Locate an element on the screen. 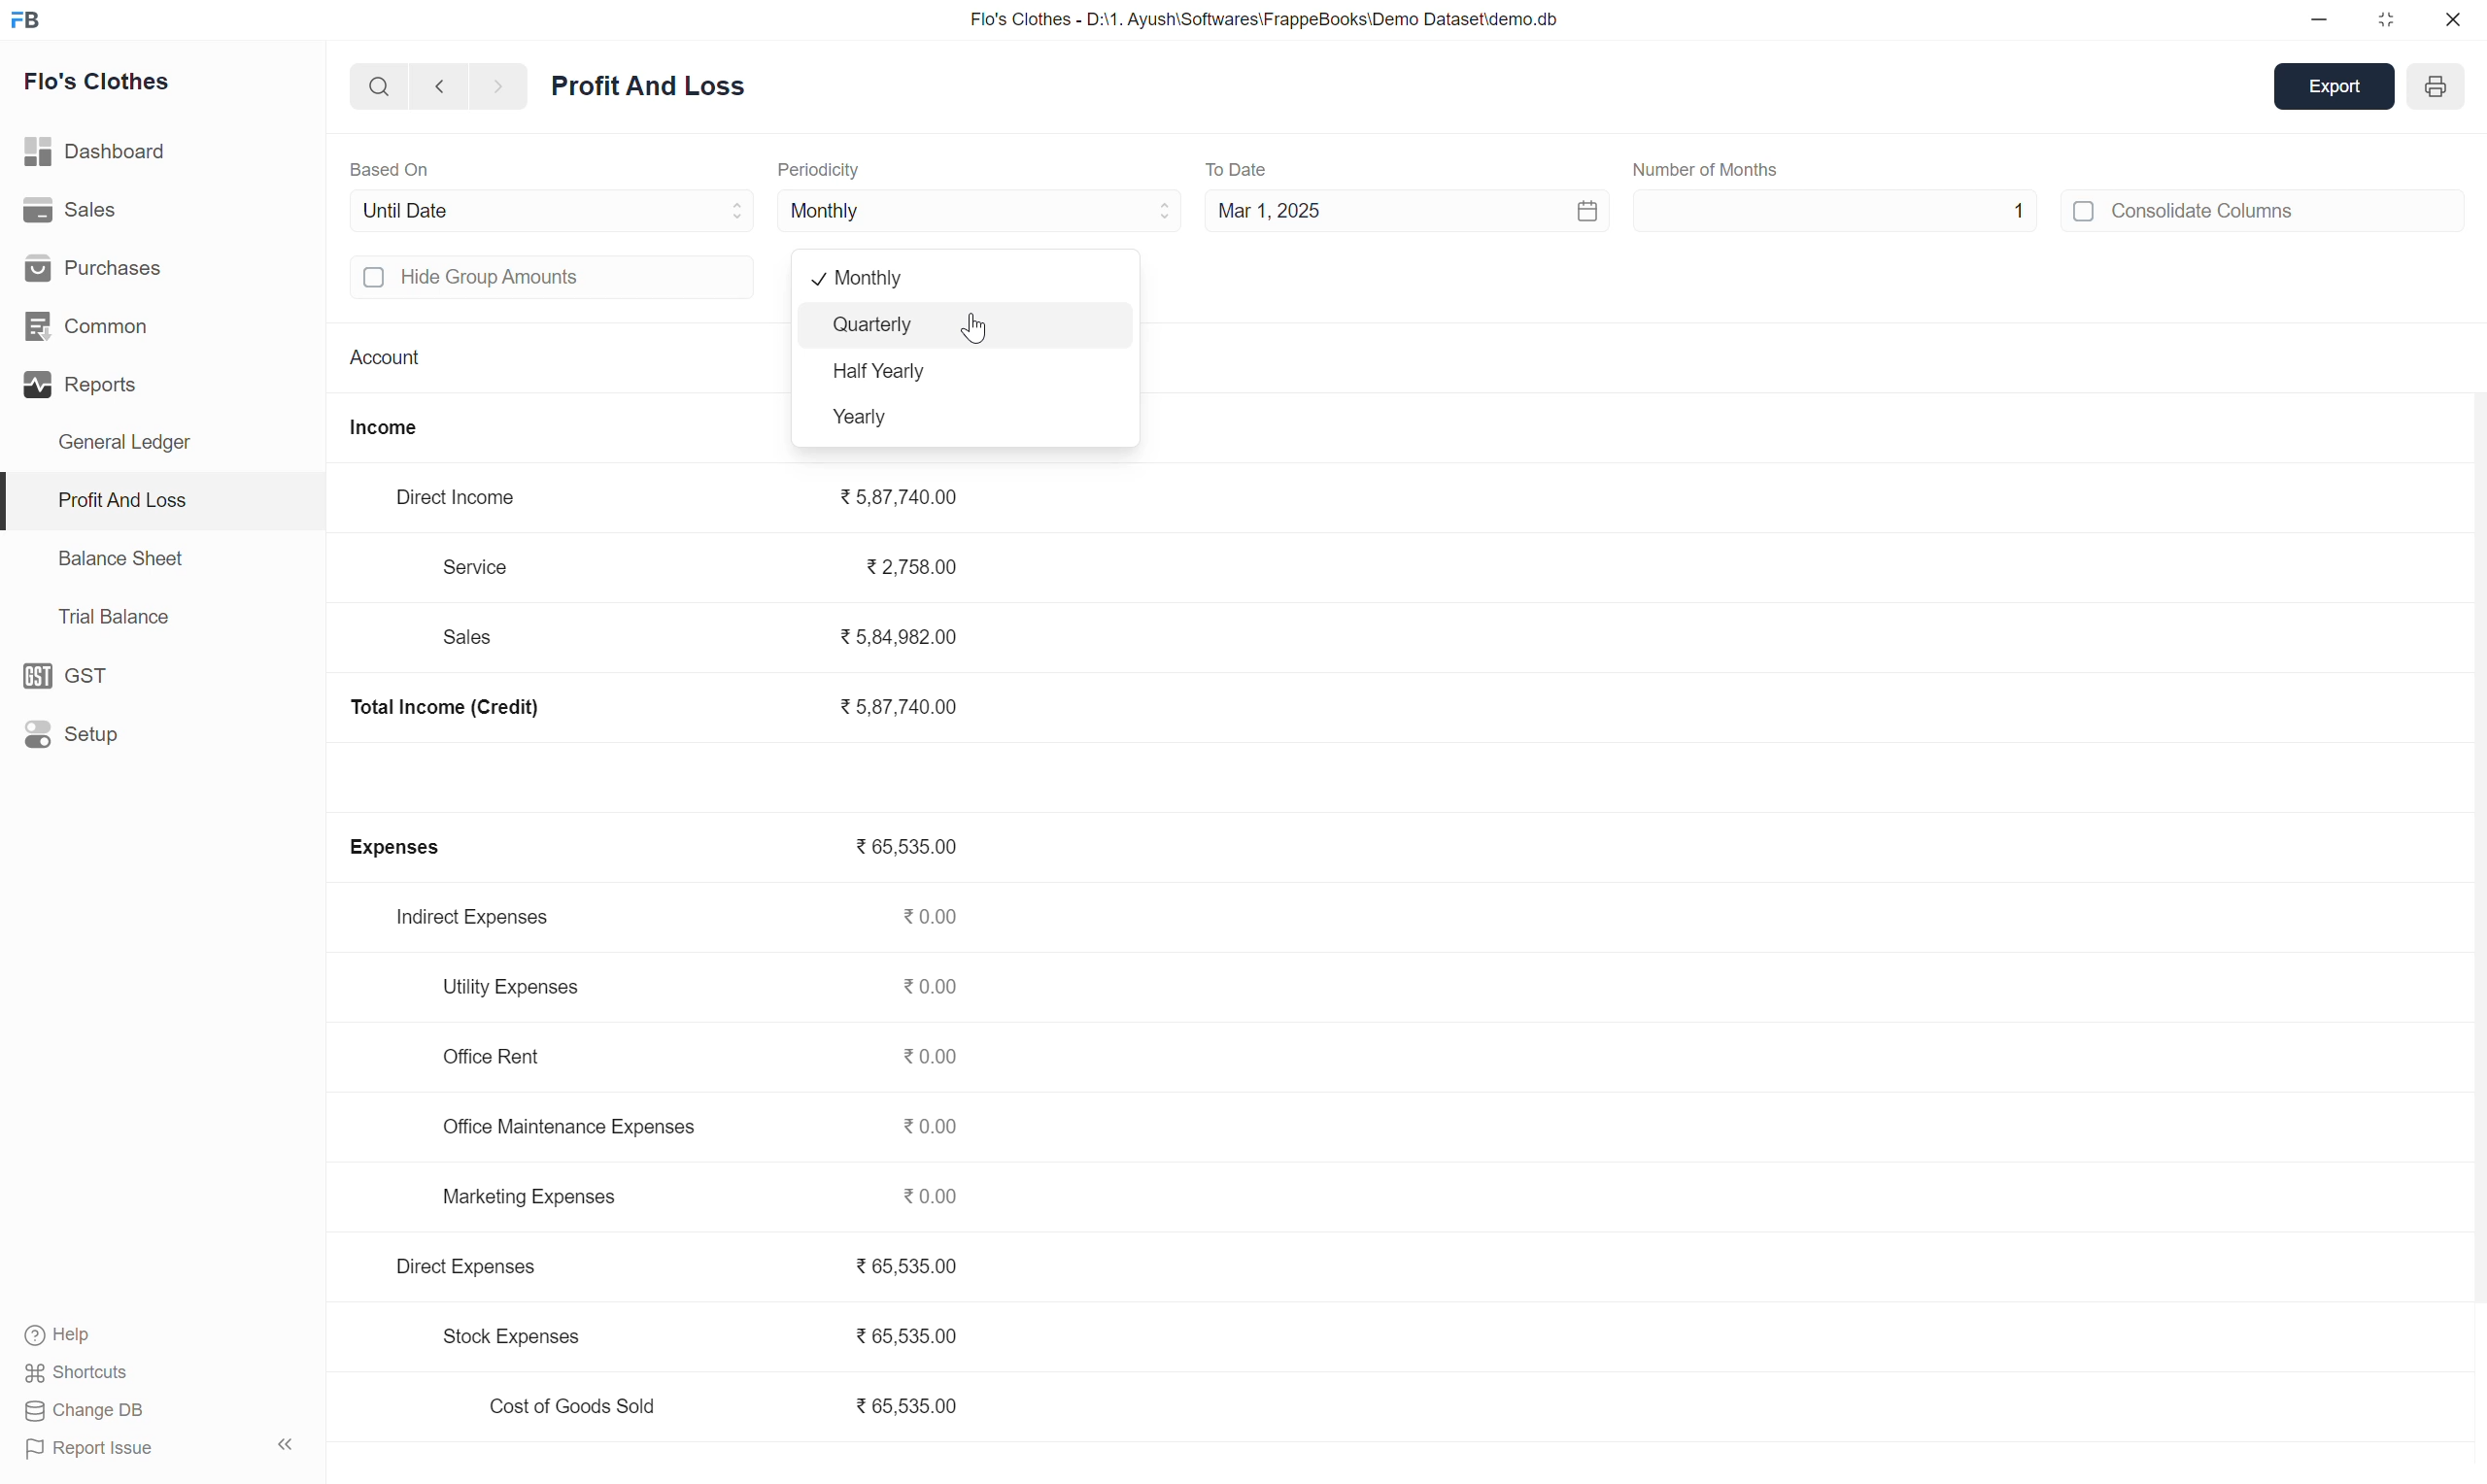 The image size is (2487, 1484). Office Maintenance Expenses is located at coordinates (560, 1131).